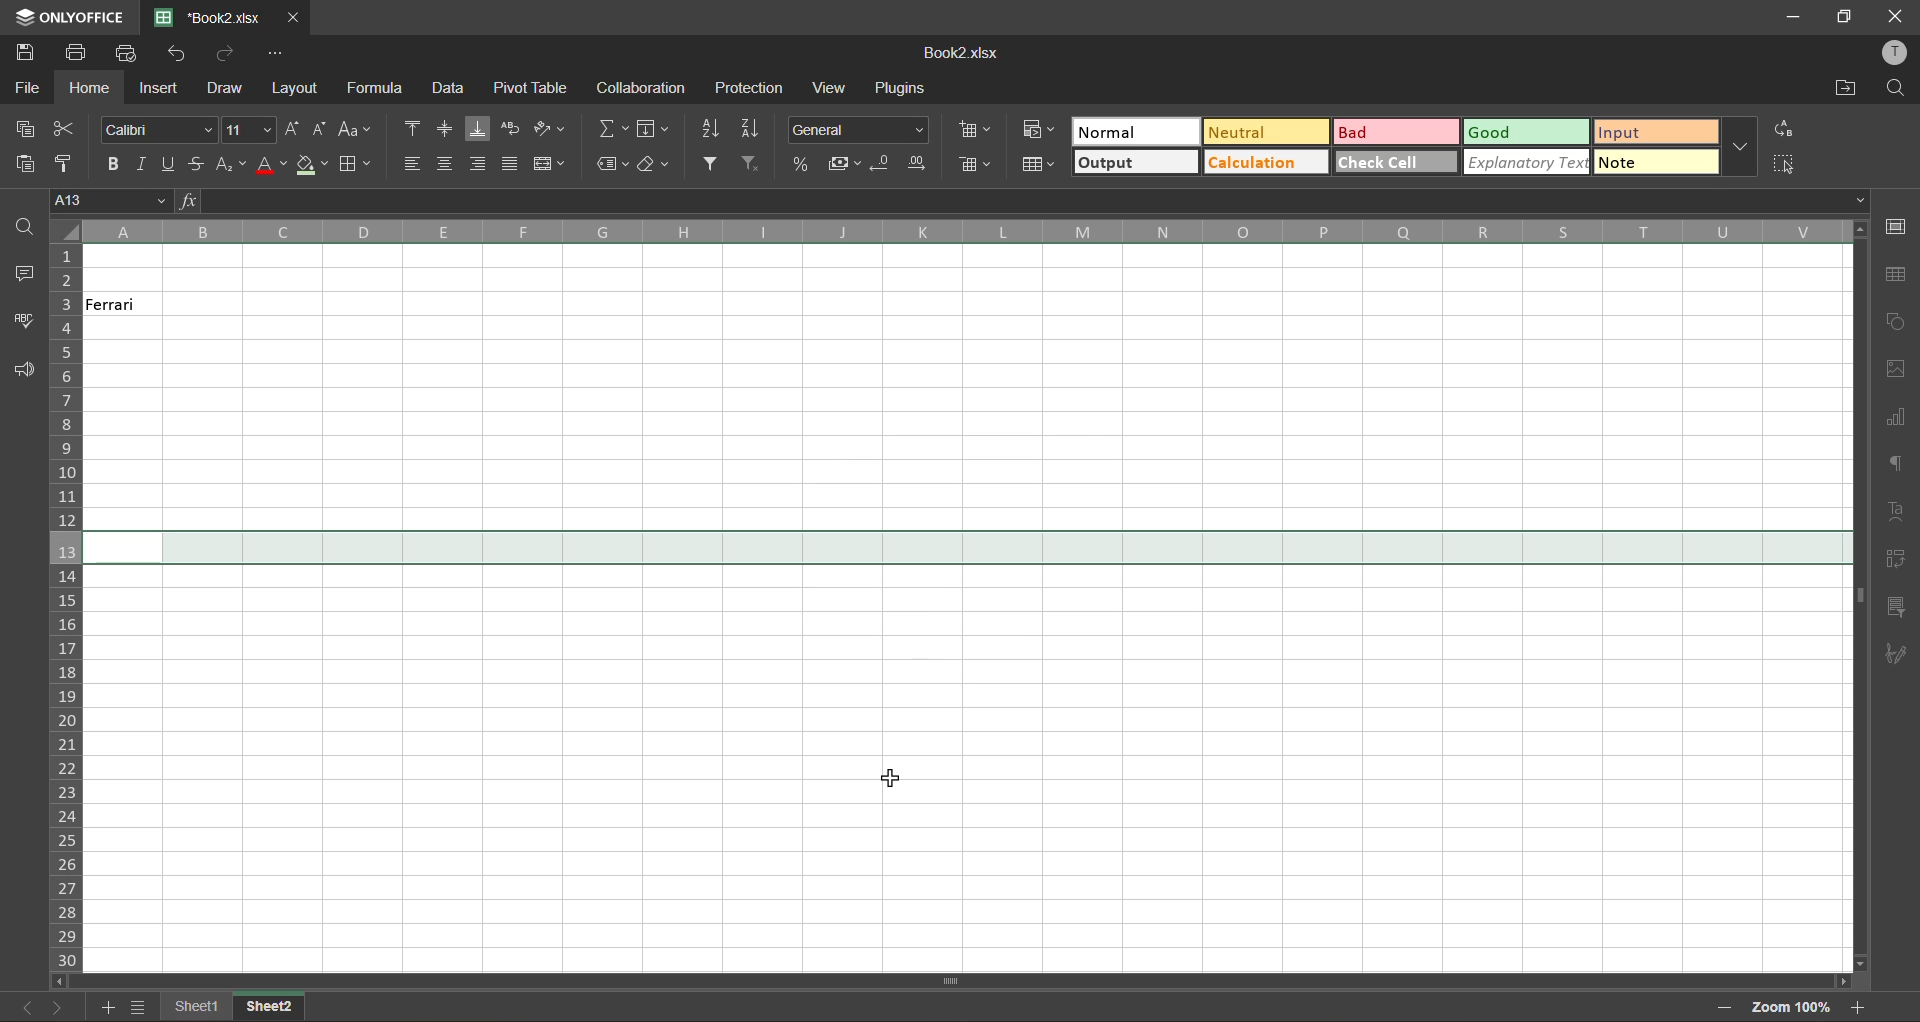 The width and height of the screenshot is (1920, 1022). I want to click on minimize, so click(1790, 15).